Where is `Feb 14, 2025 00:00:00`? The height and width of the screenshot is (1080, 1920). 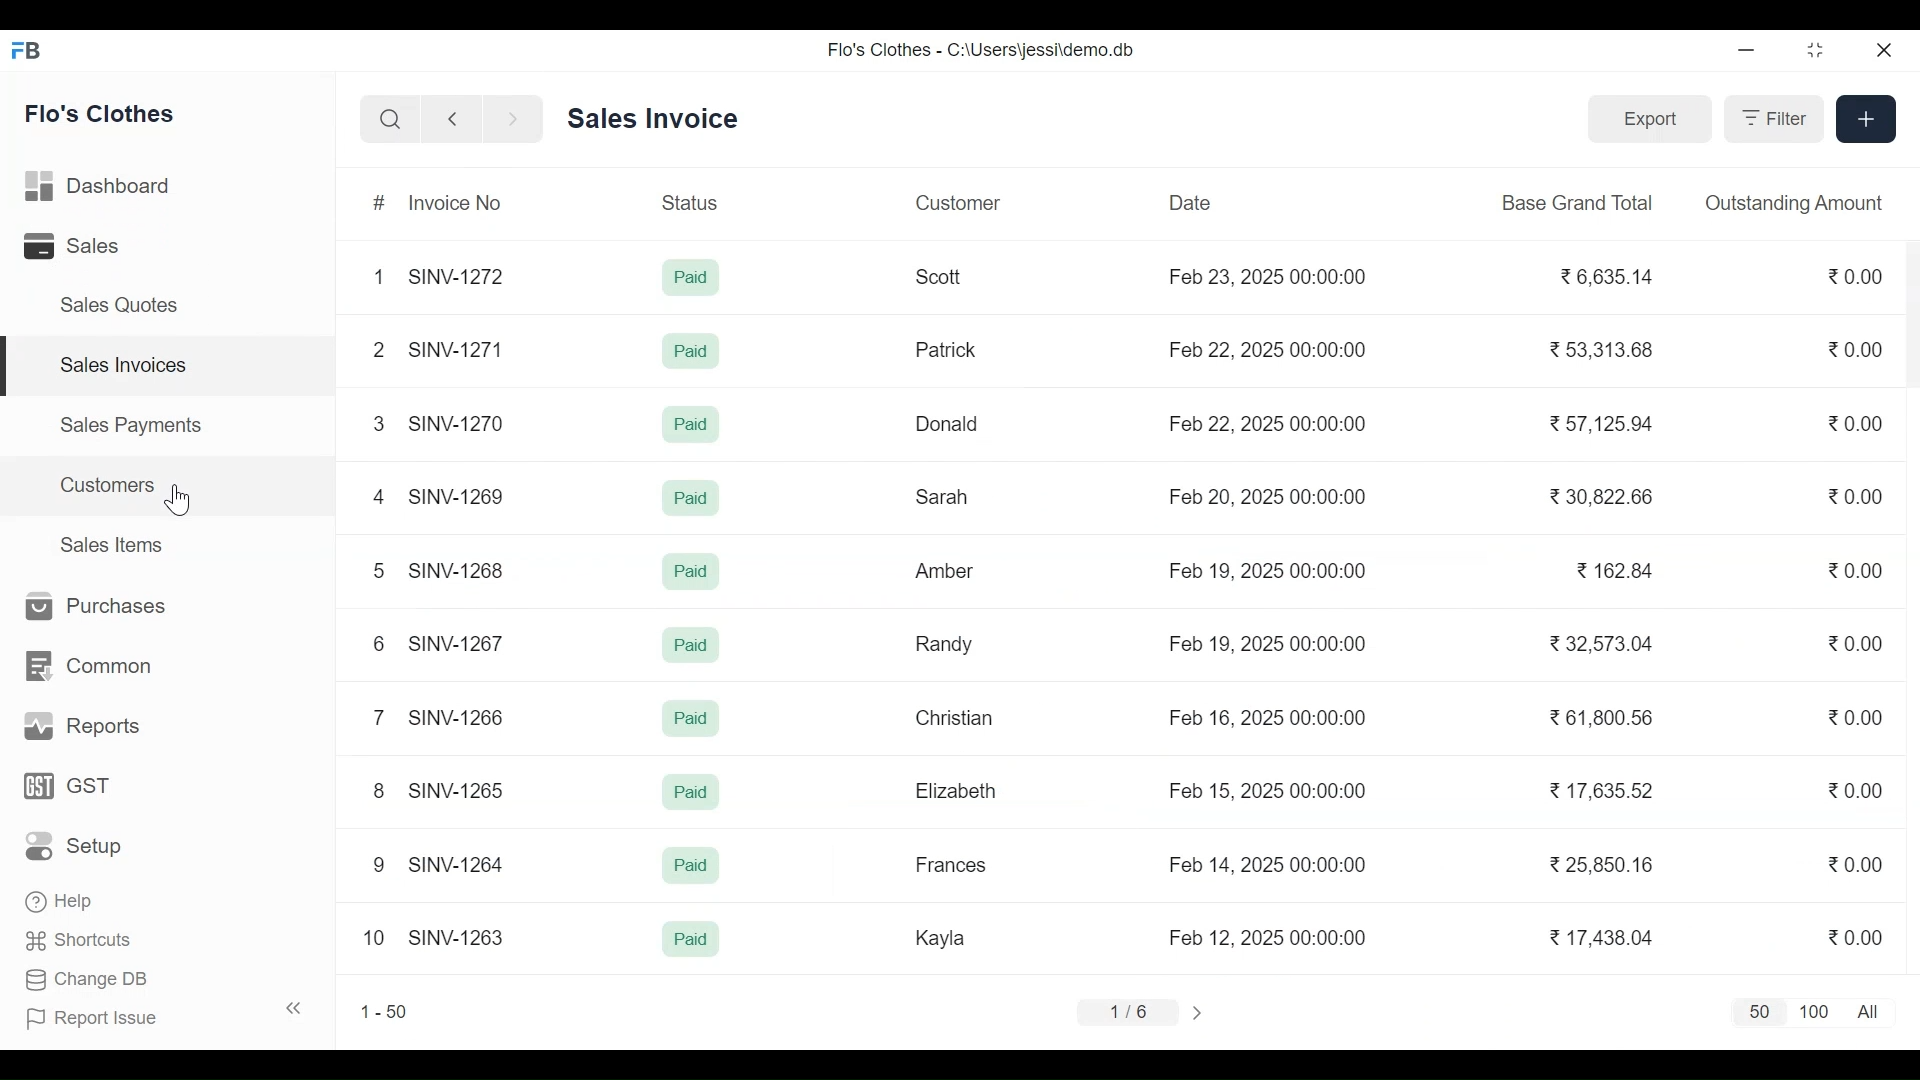 Feb 14, 2025 00:00:00 is located at coordinates (1266, 864).